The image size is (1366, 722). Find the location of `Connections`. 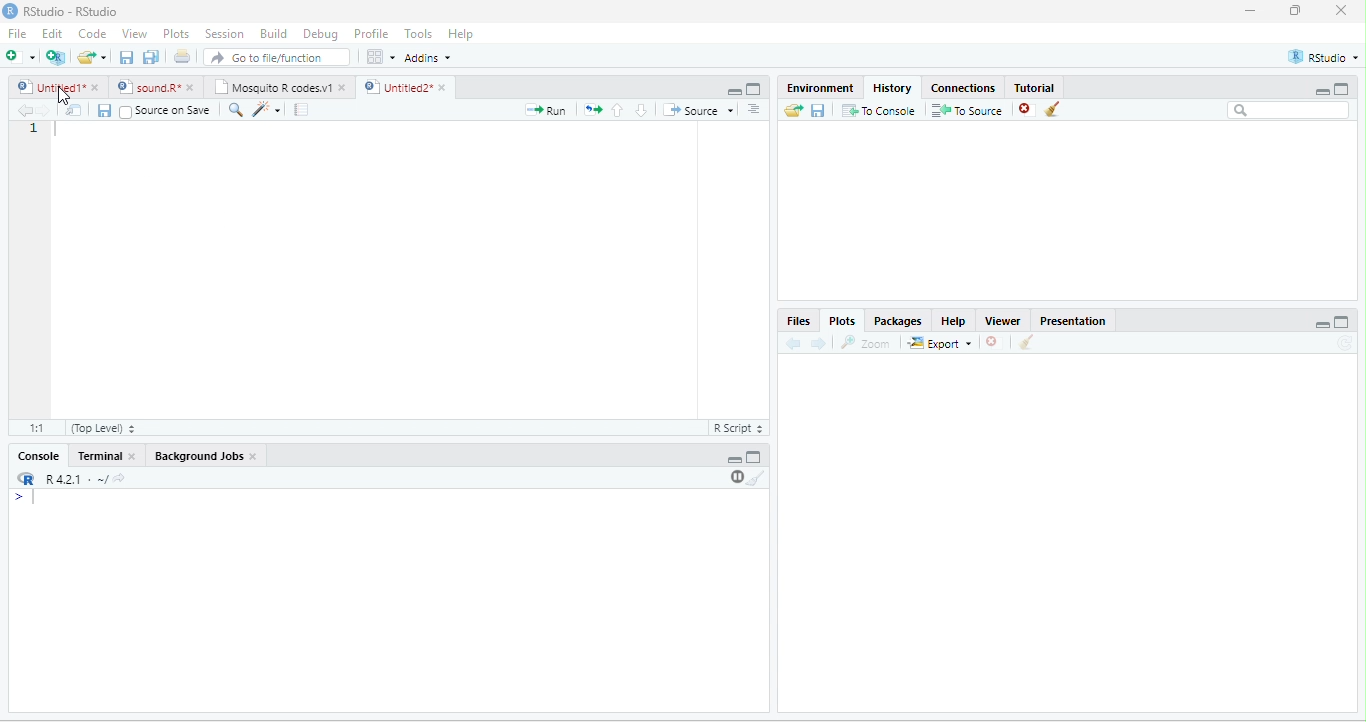

Connections is located at coordinates (962, 88).